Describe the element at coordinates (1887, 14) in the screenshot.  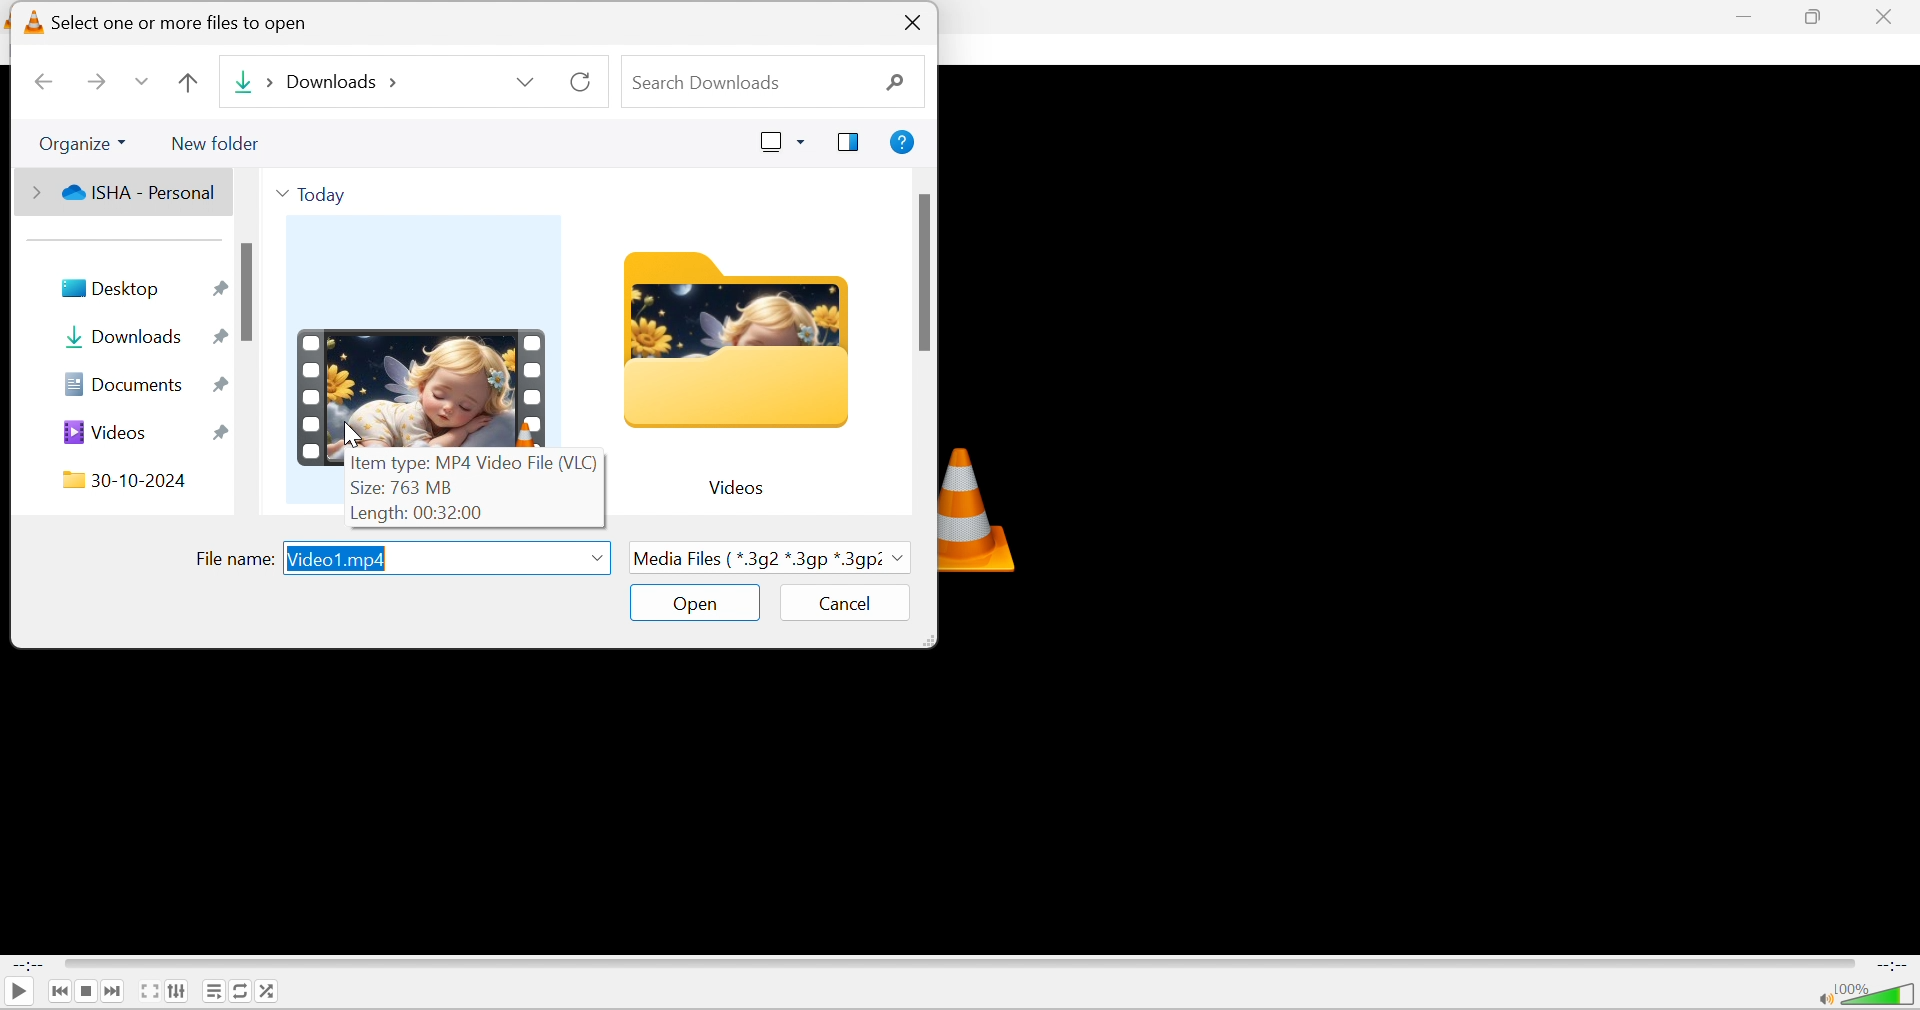
I see `close` at that location.